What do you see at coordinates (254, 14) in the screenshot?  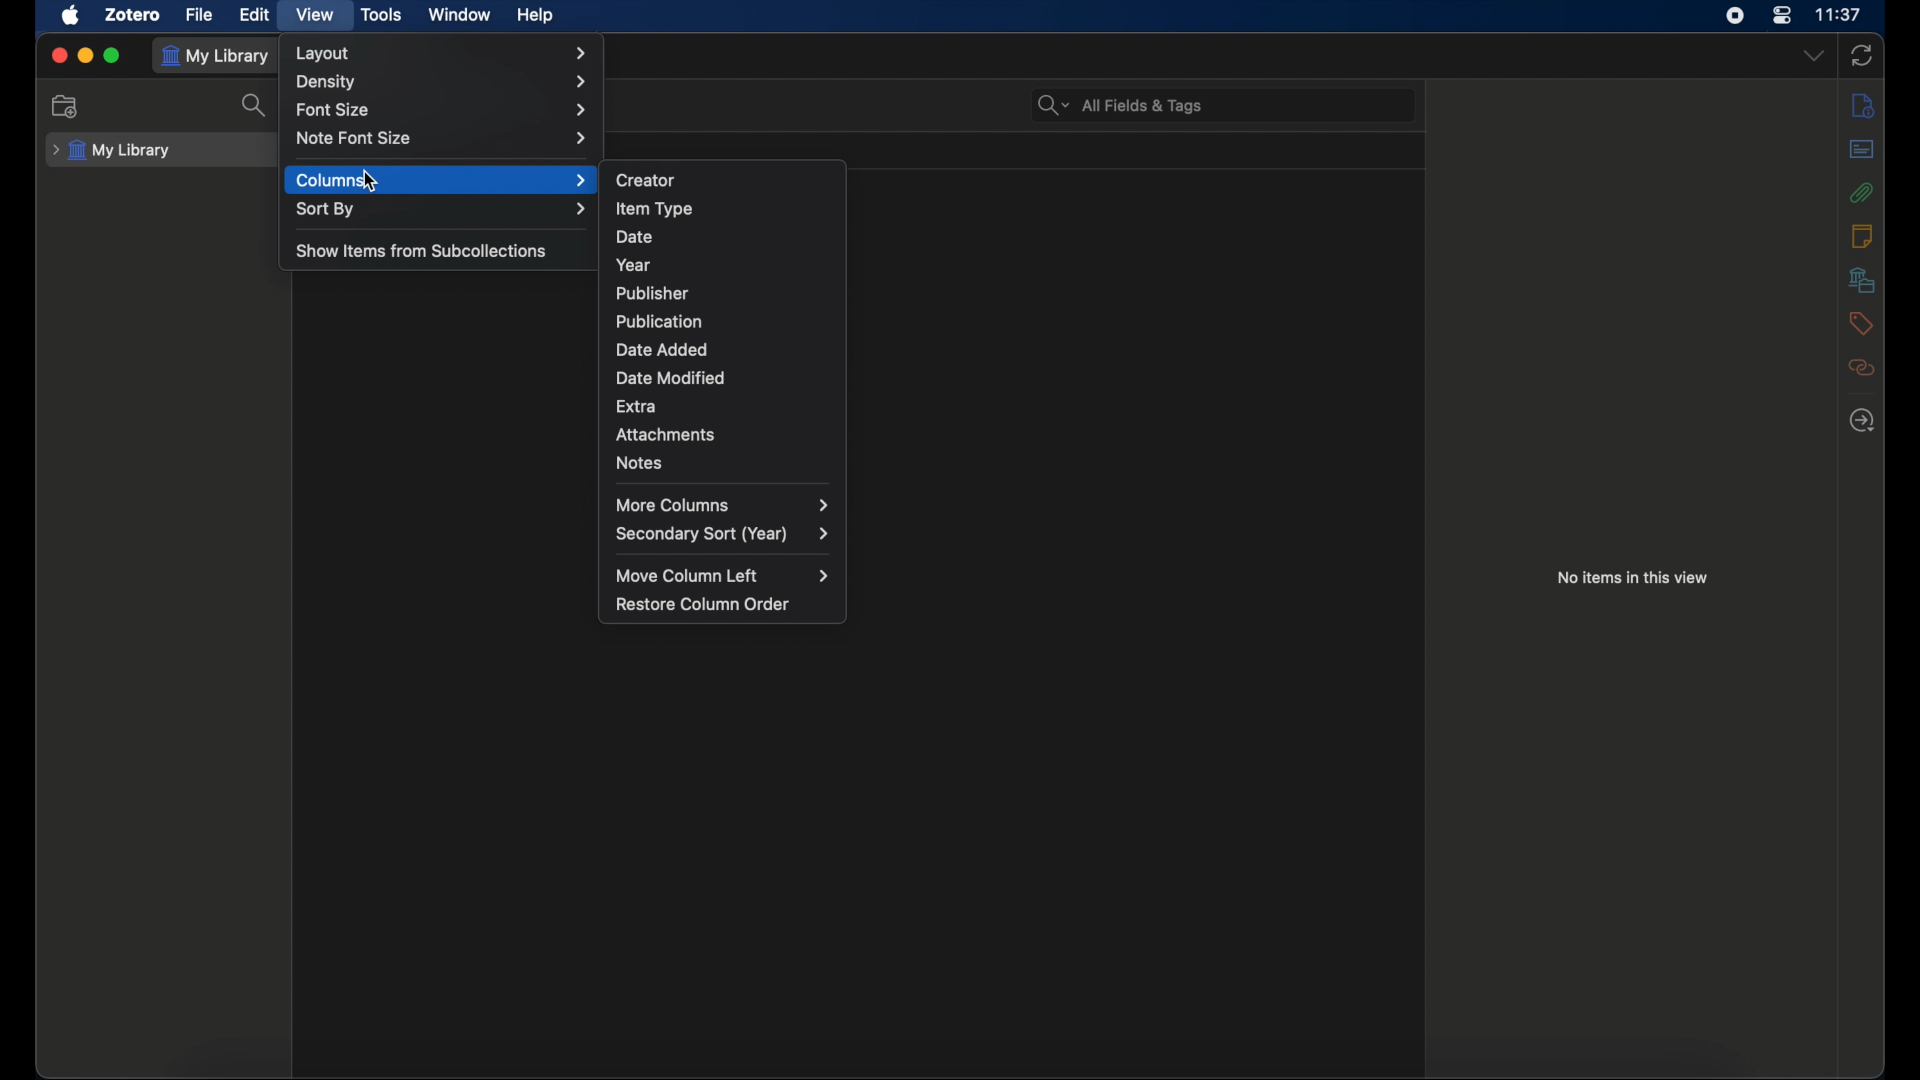 I see `edit` at bounding box center [254, 14].